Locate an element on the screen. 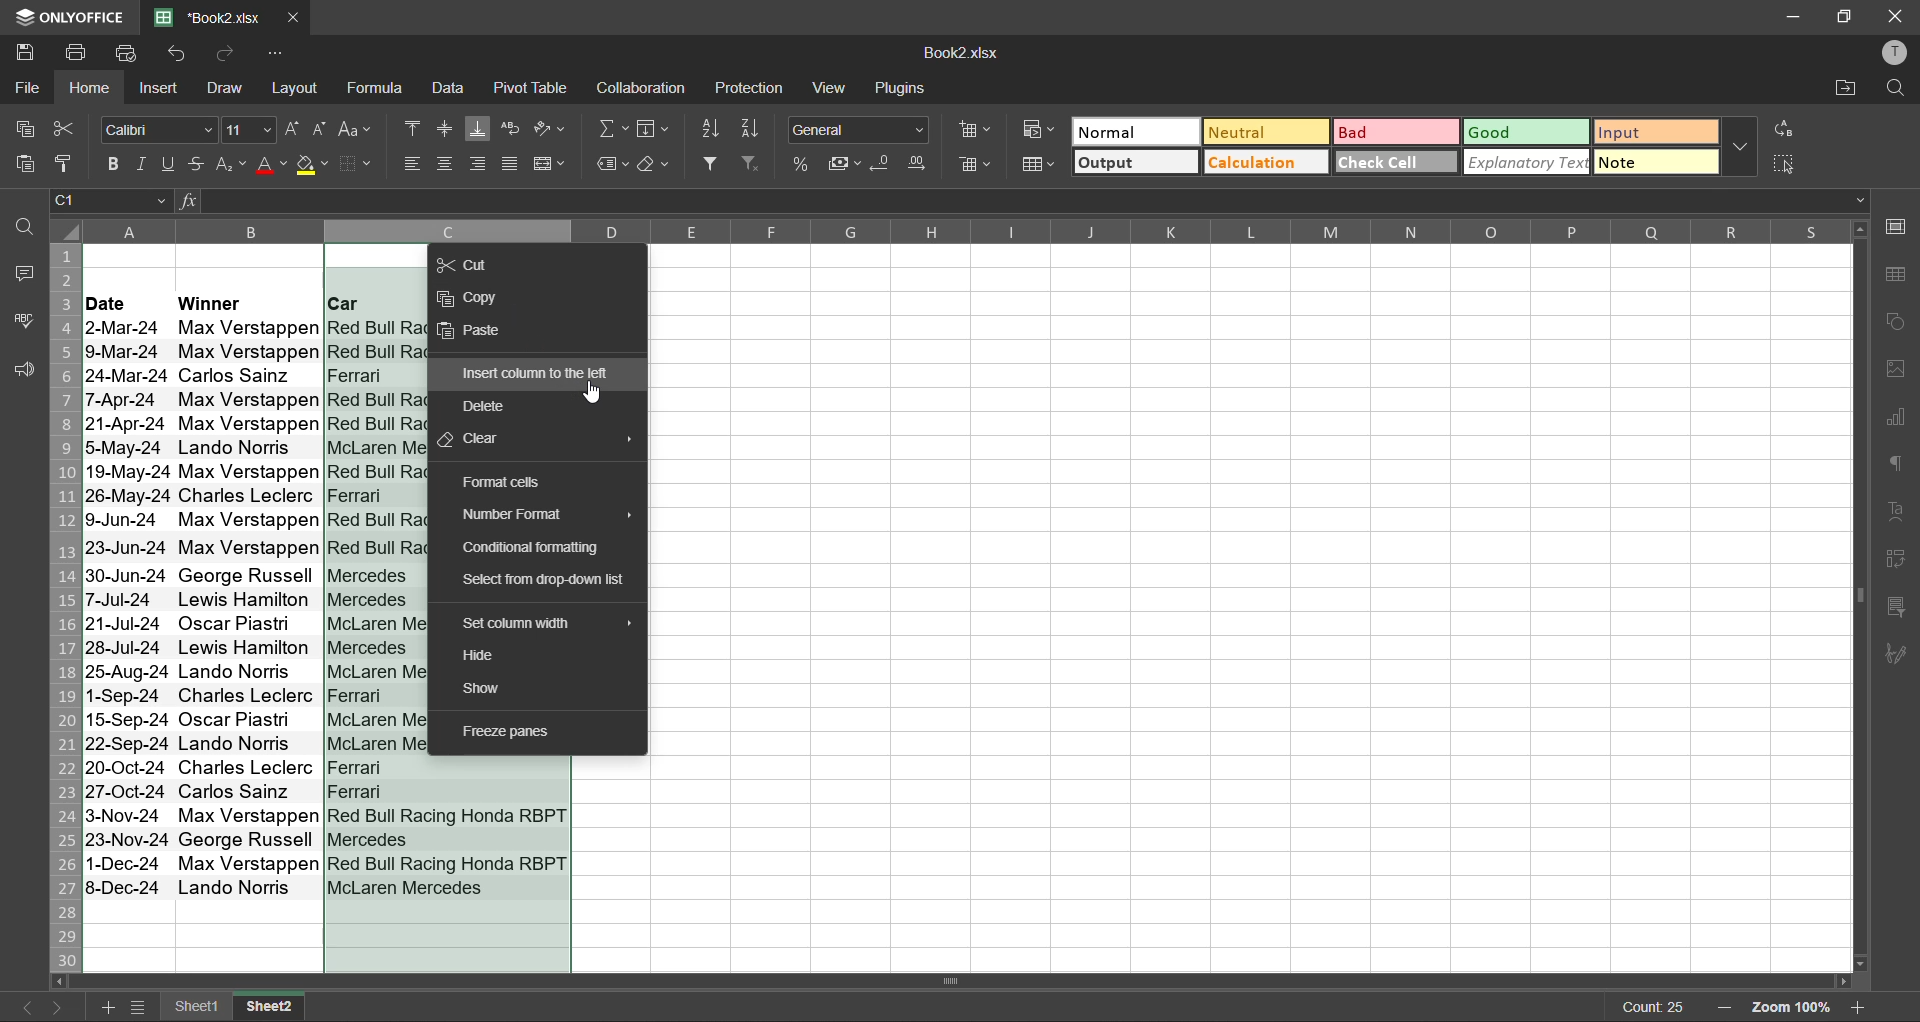 The height and width of the screenshot is (1022, 1920). align middle is located at coordinates (444, 126).